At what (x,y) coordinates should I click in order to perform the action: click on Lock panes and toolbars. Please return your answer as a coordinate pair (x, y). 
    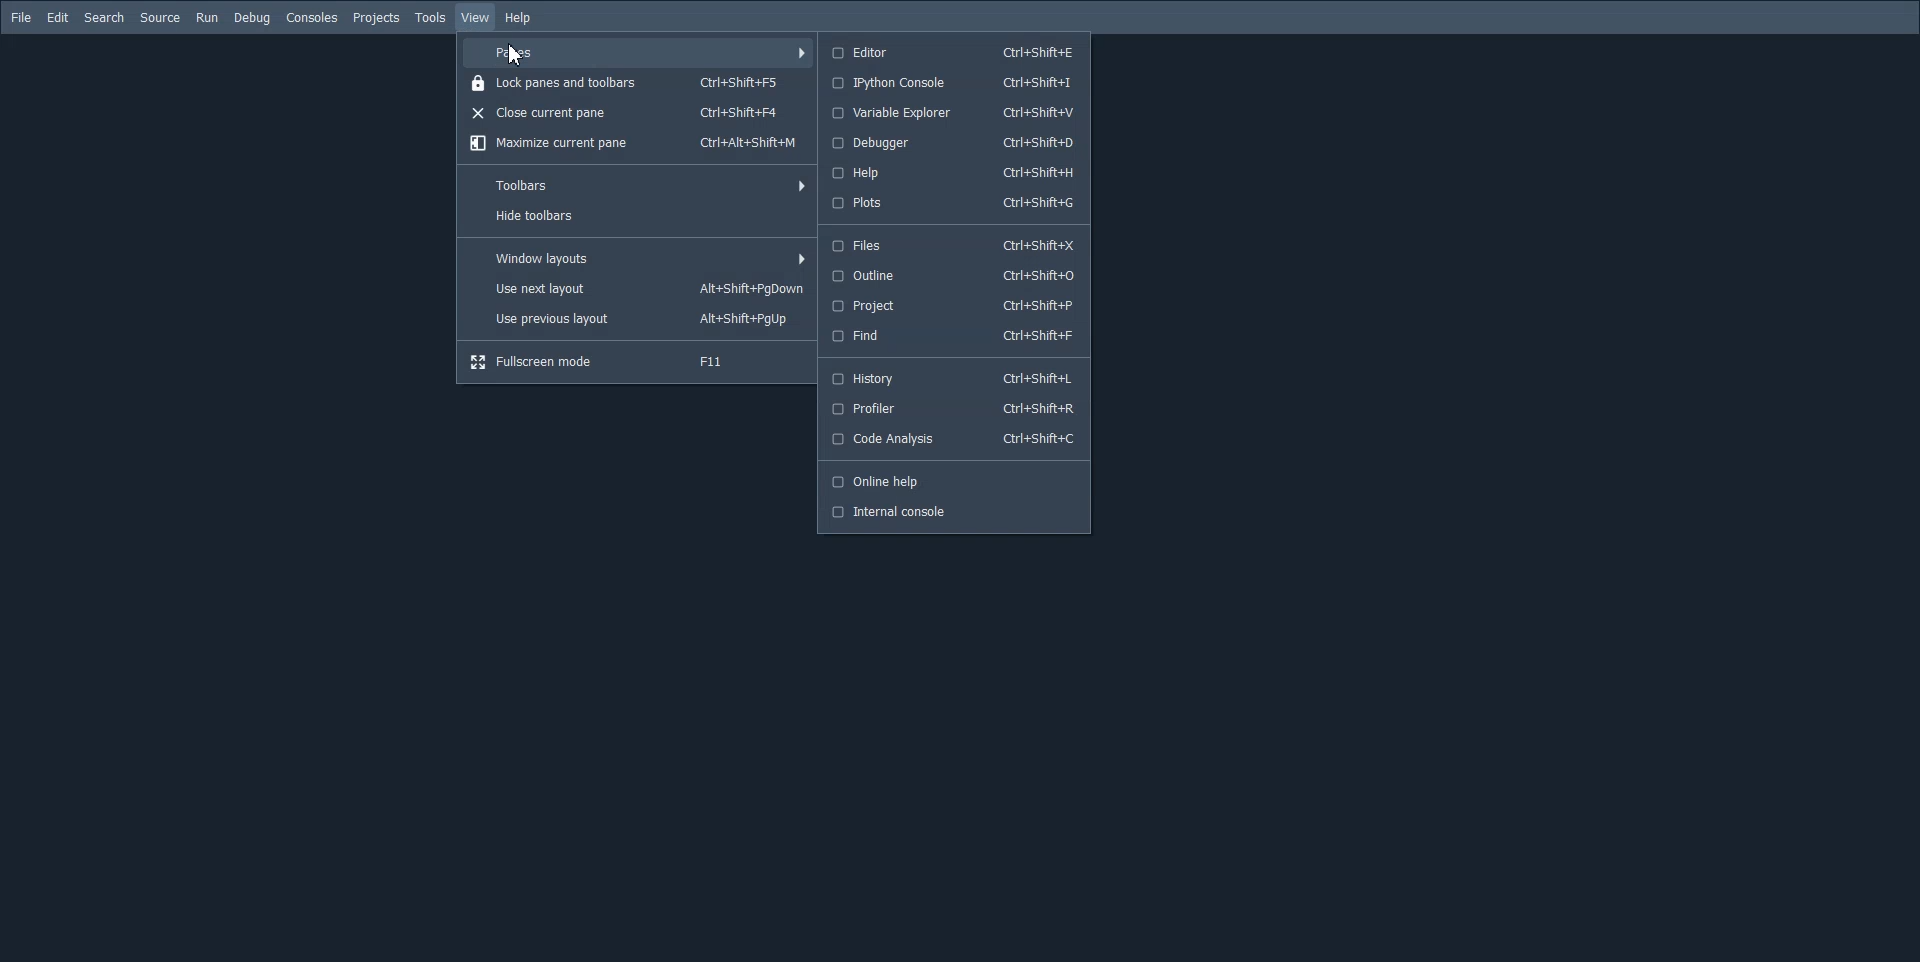
    Looking at the image, I should click on (637, 84).